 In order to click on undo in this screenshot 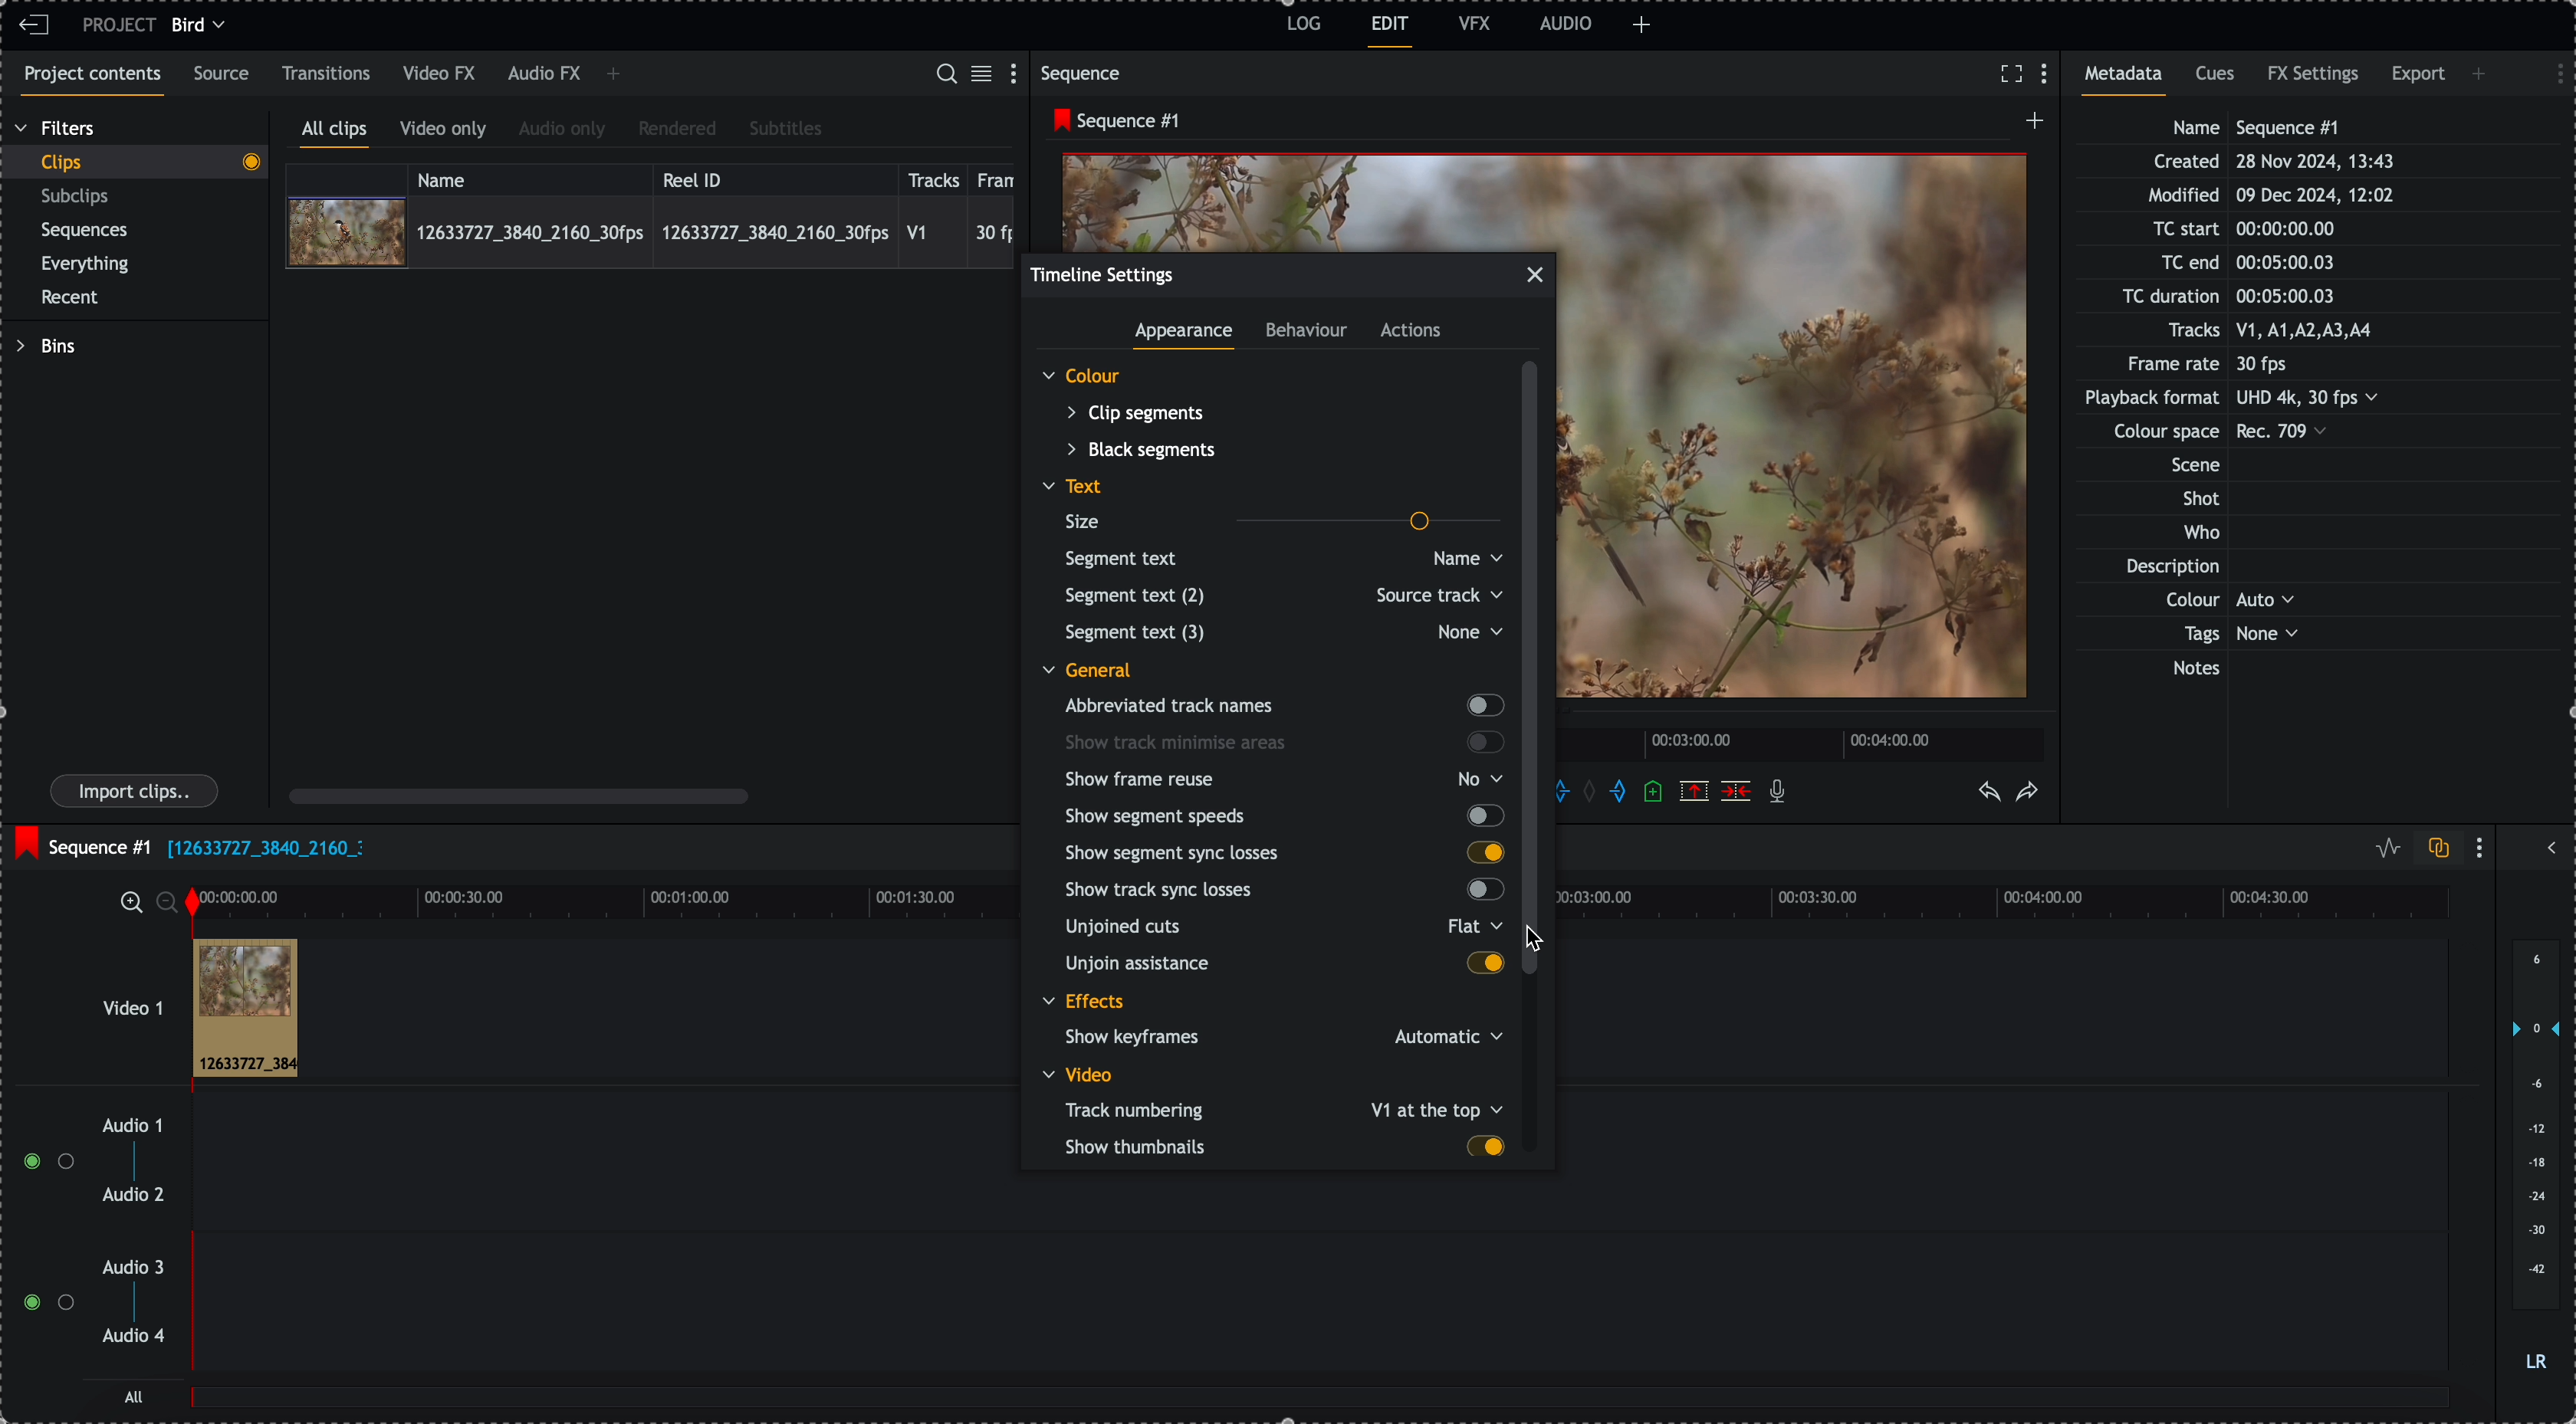, I will do `click(1991, 793)`.